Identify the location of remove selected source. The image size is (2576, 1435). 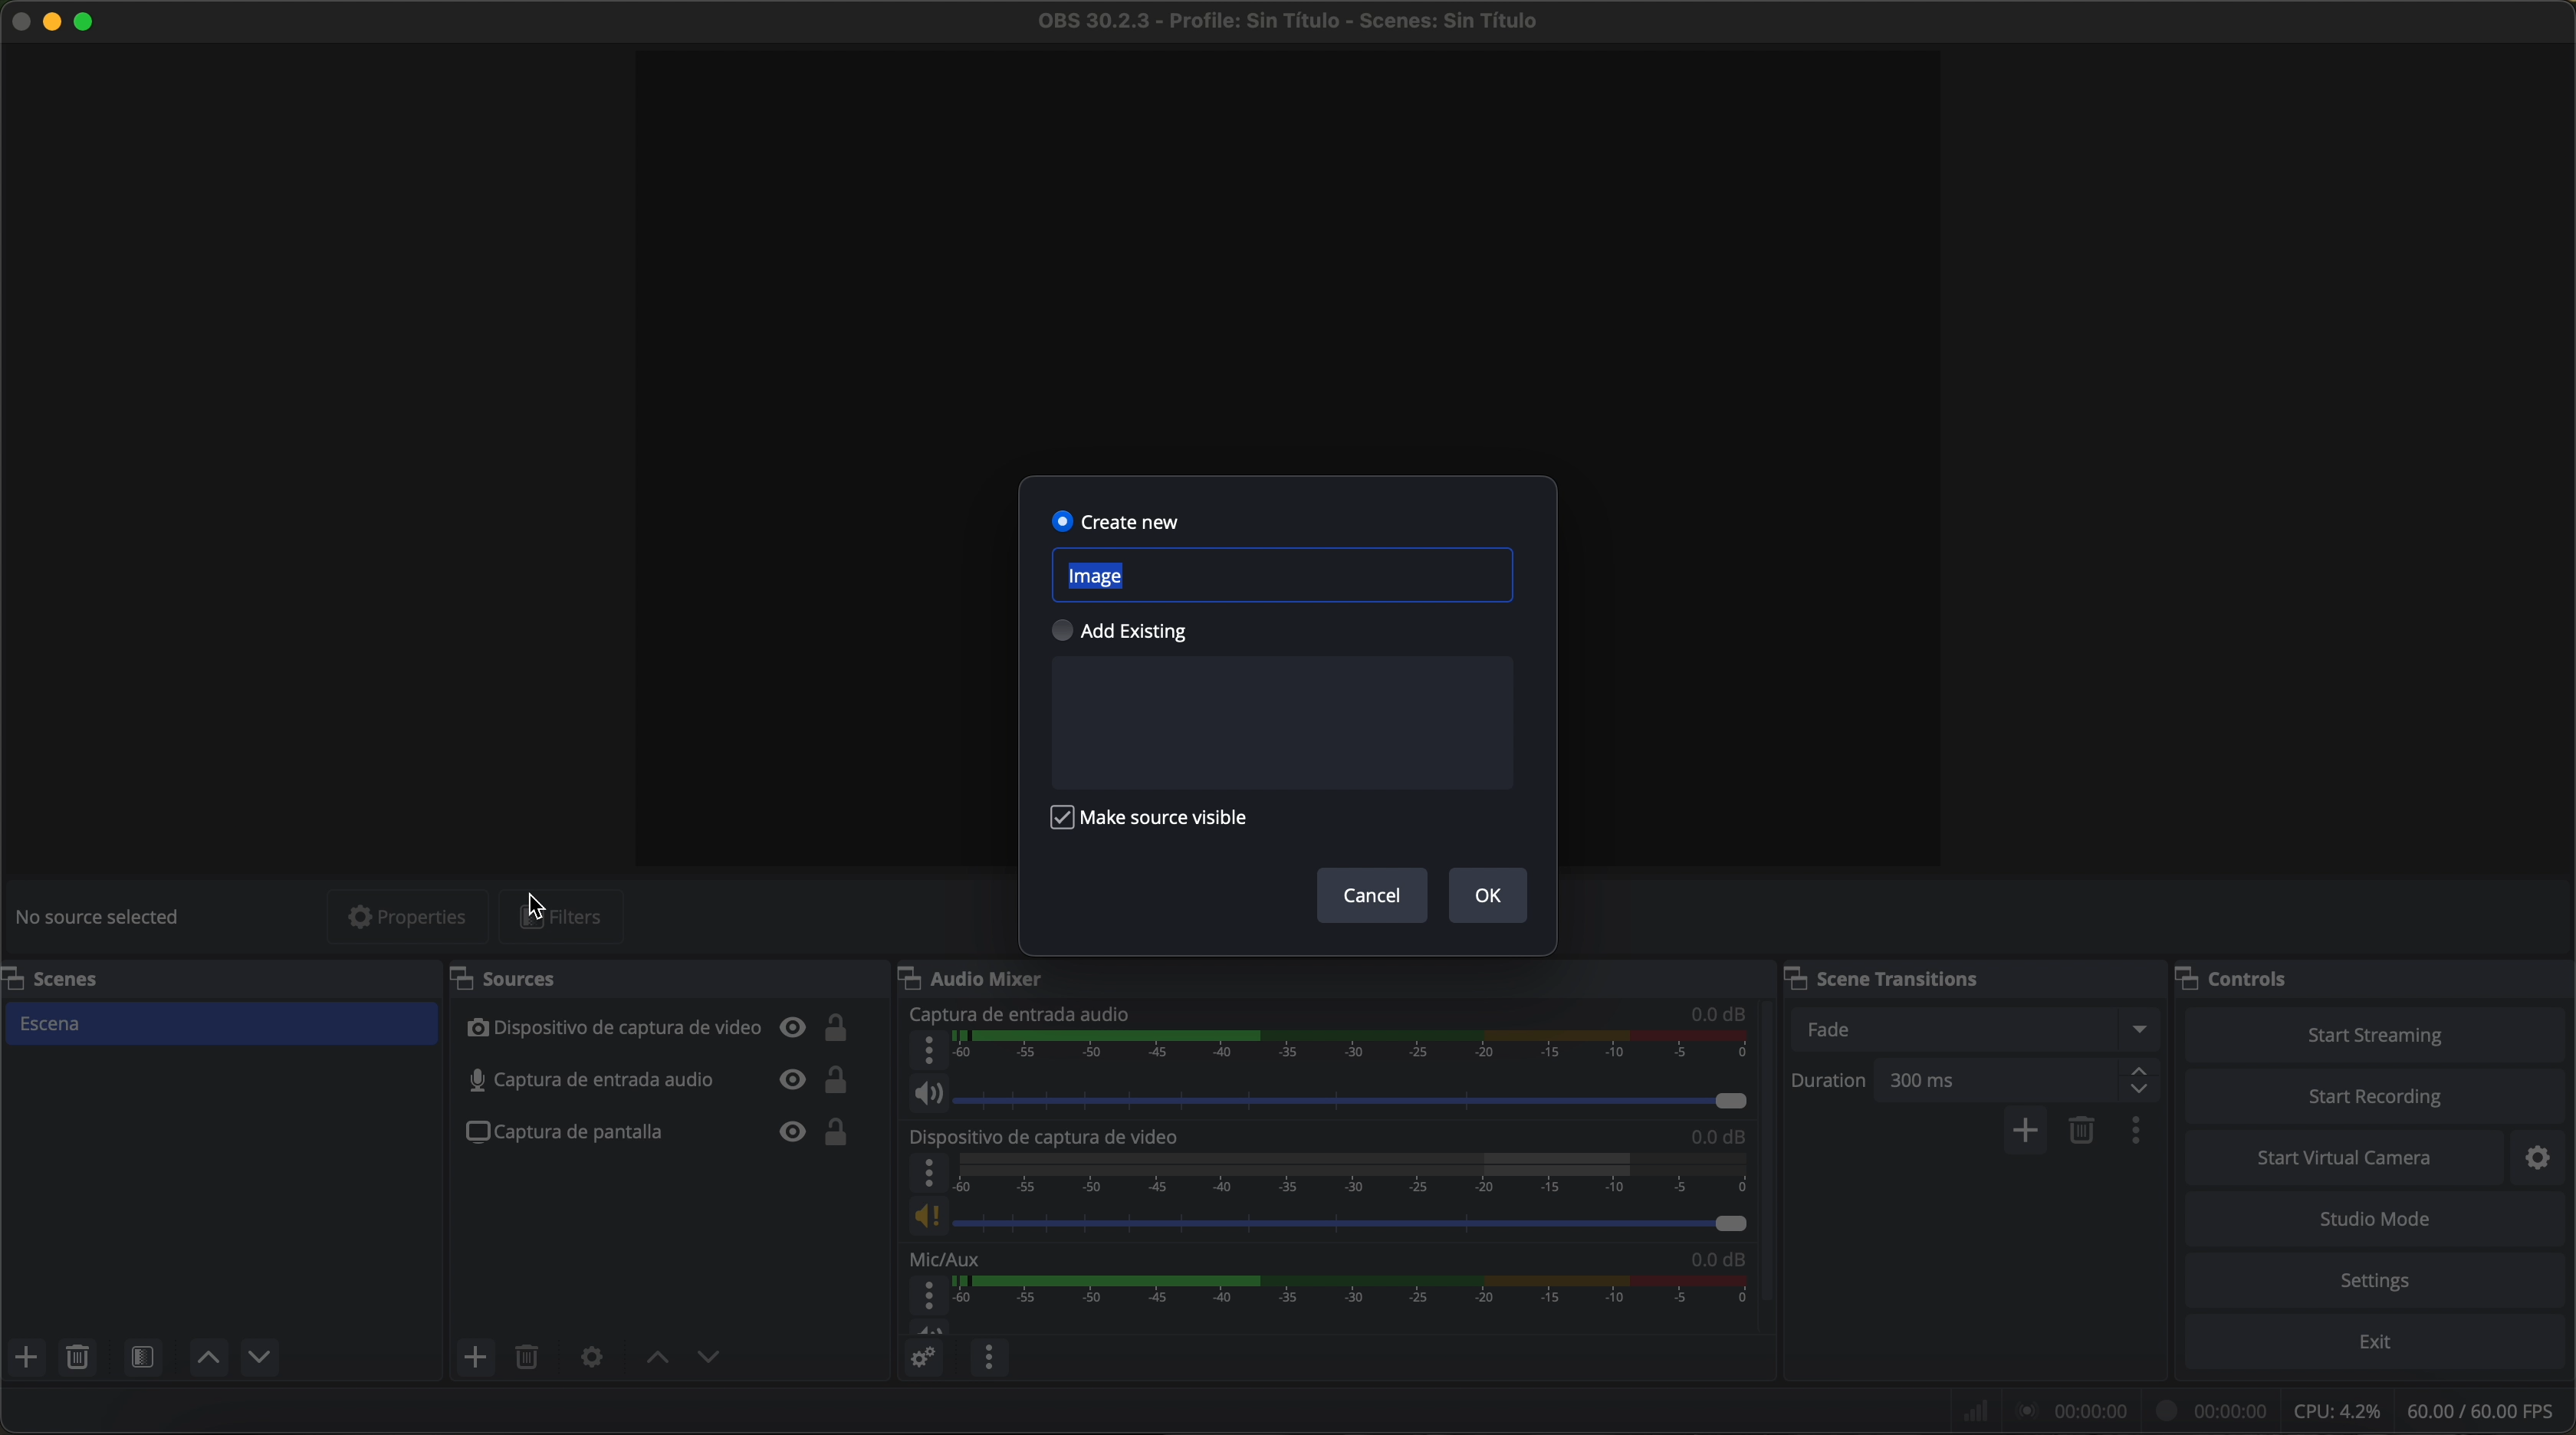
(531, 1357).